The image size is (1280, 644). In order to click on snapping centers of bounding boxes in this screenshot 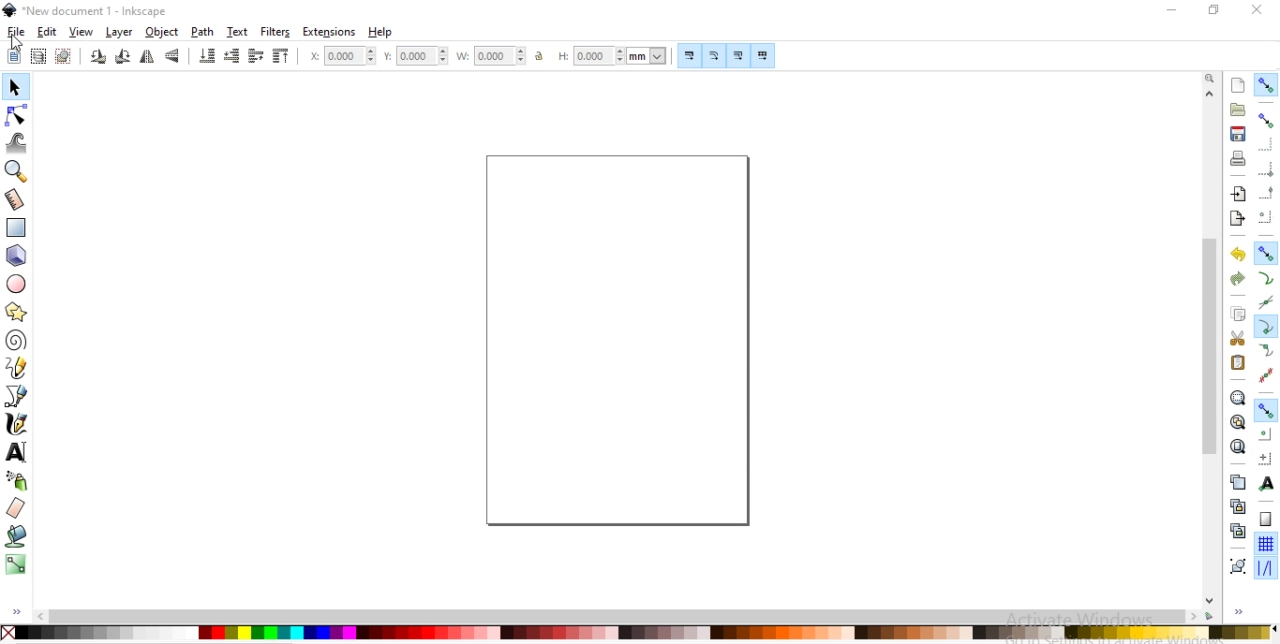, I will do `click(1265, 217)`.